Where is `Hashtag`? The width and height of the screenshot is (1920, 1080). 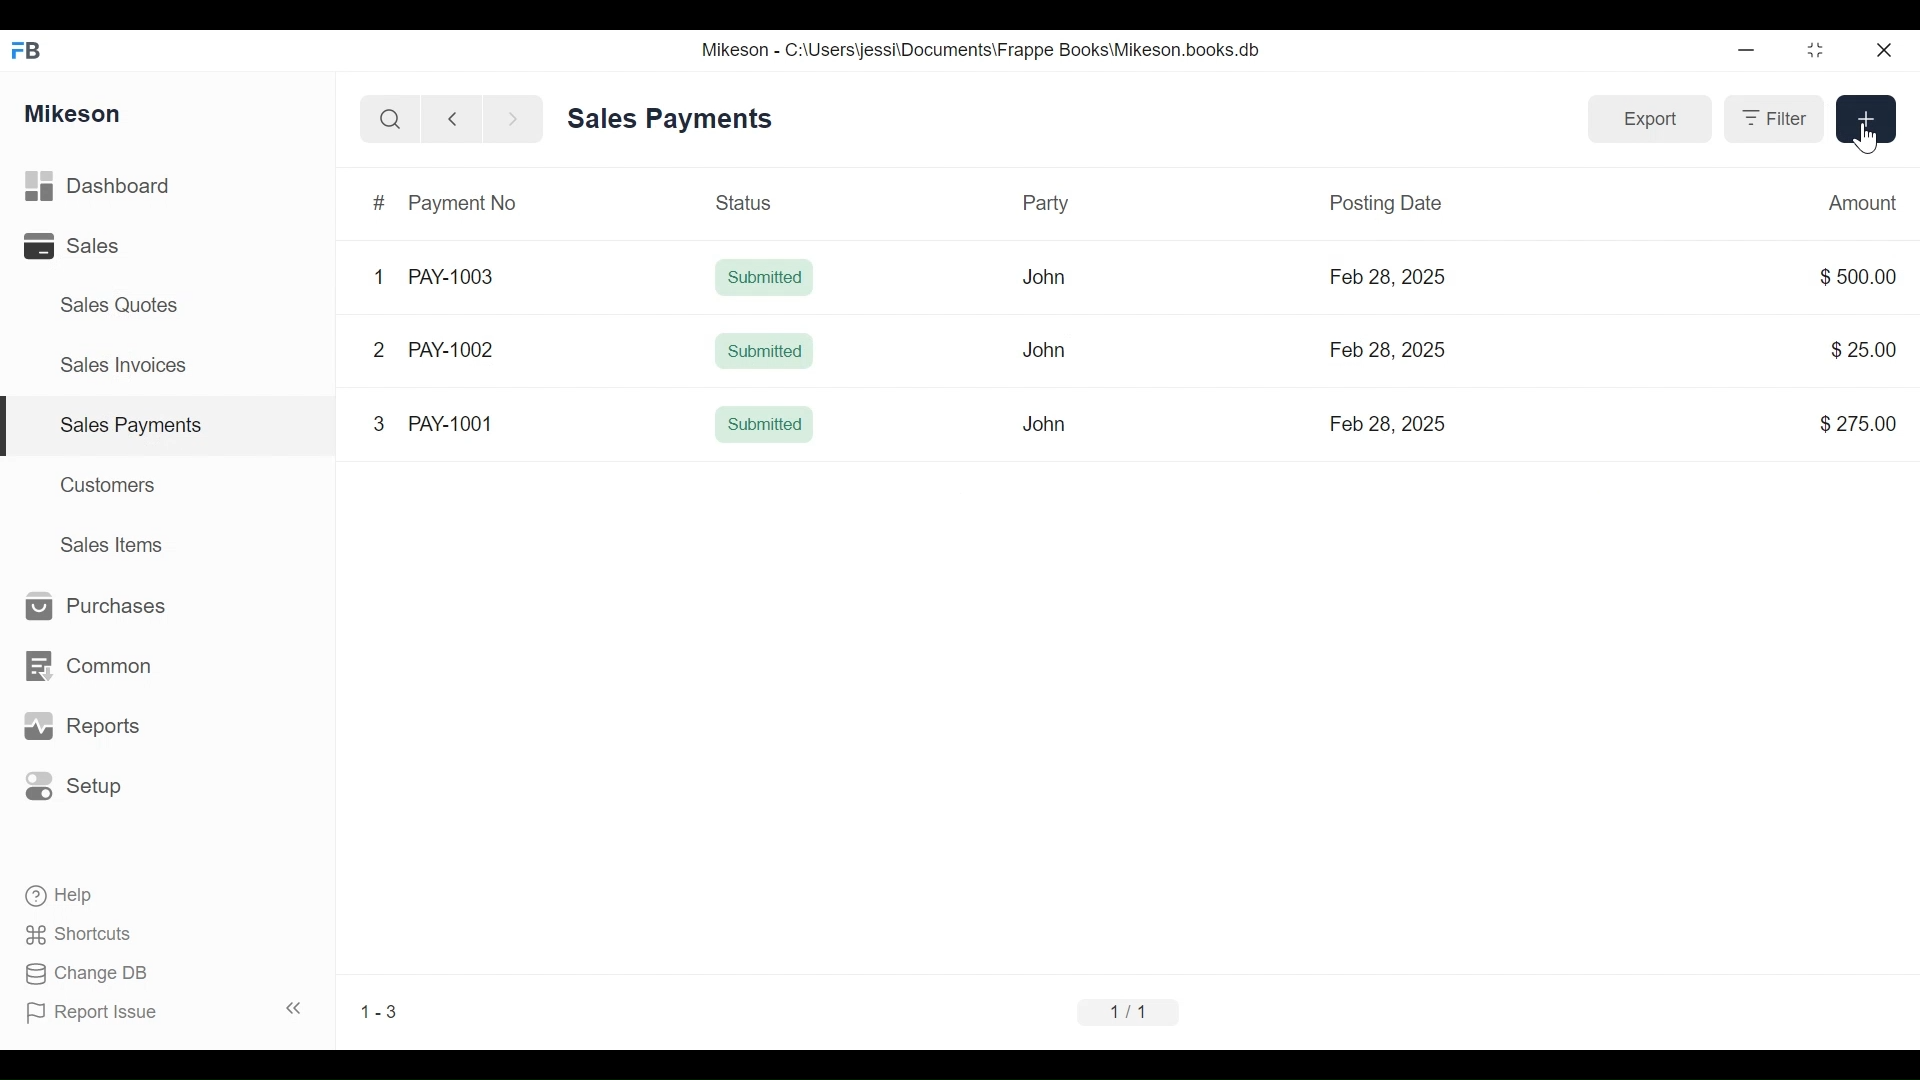 Hashtag is located at coordinates (378, 202).